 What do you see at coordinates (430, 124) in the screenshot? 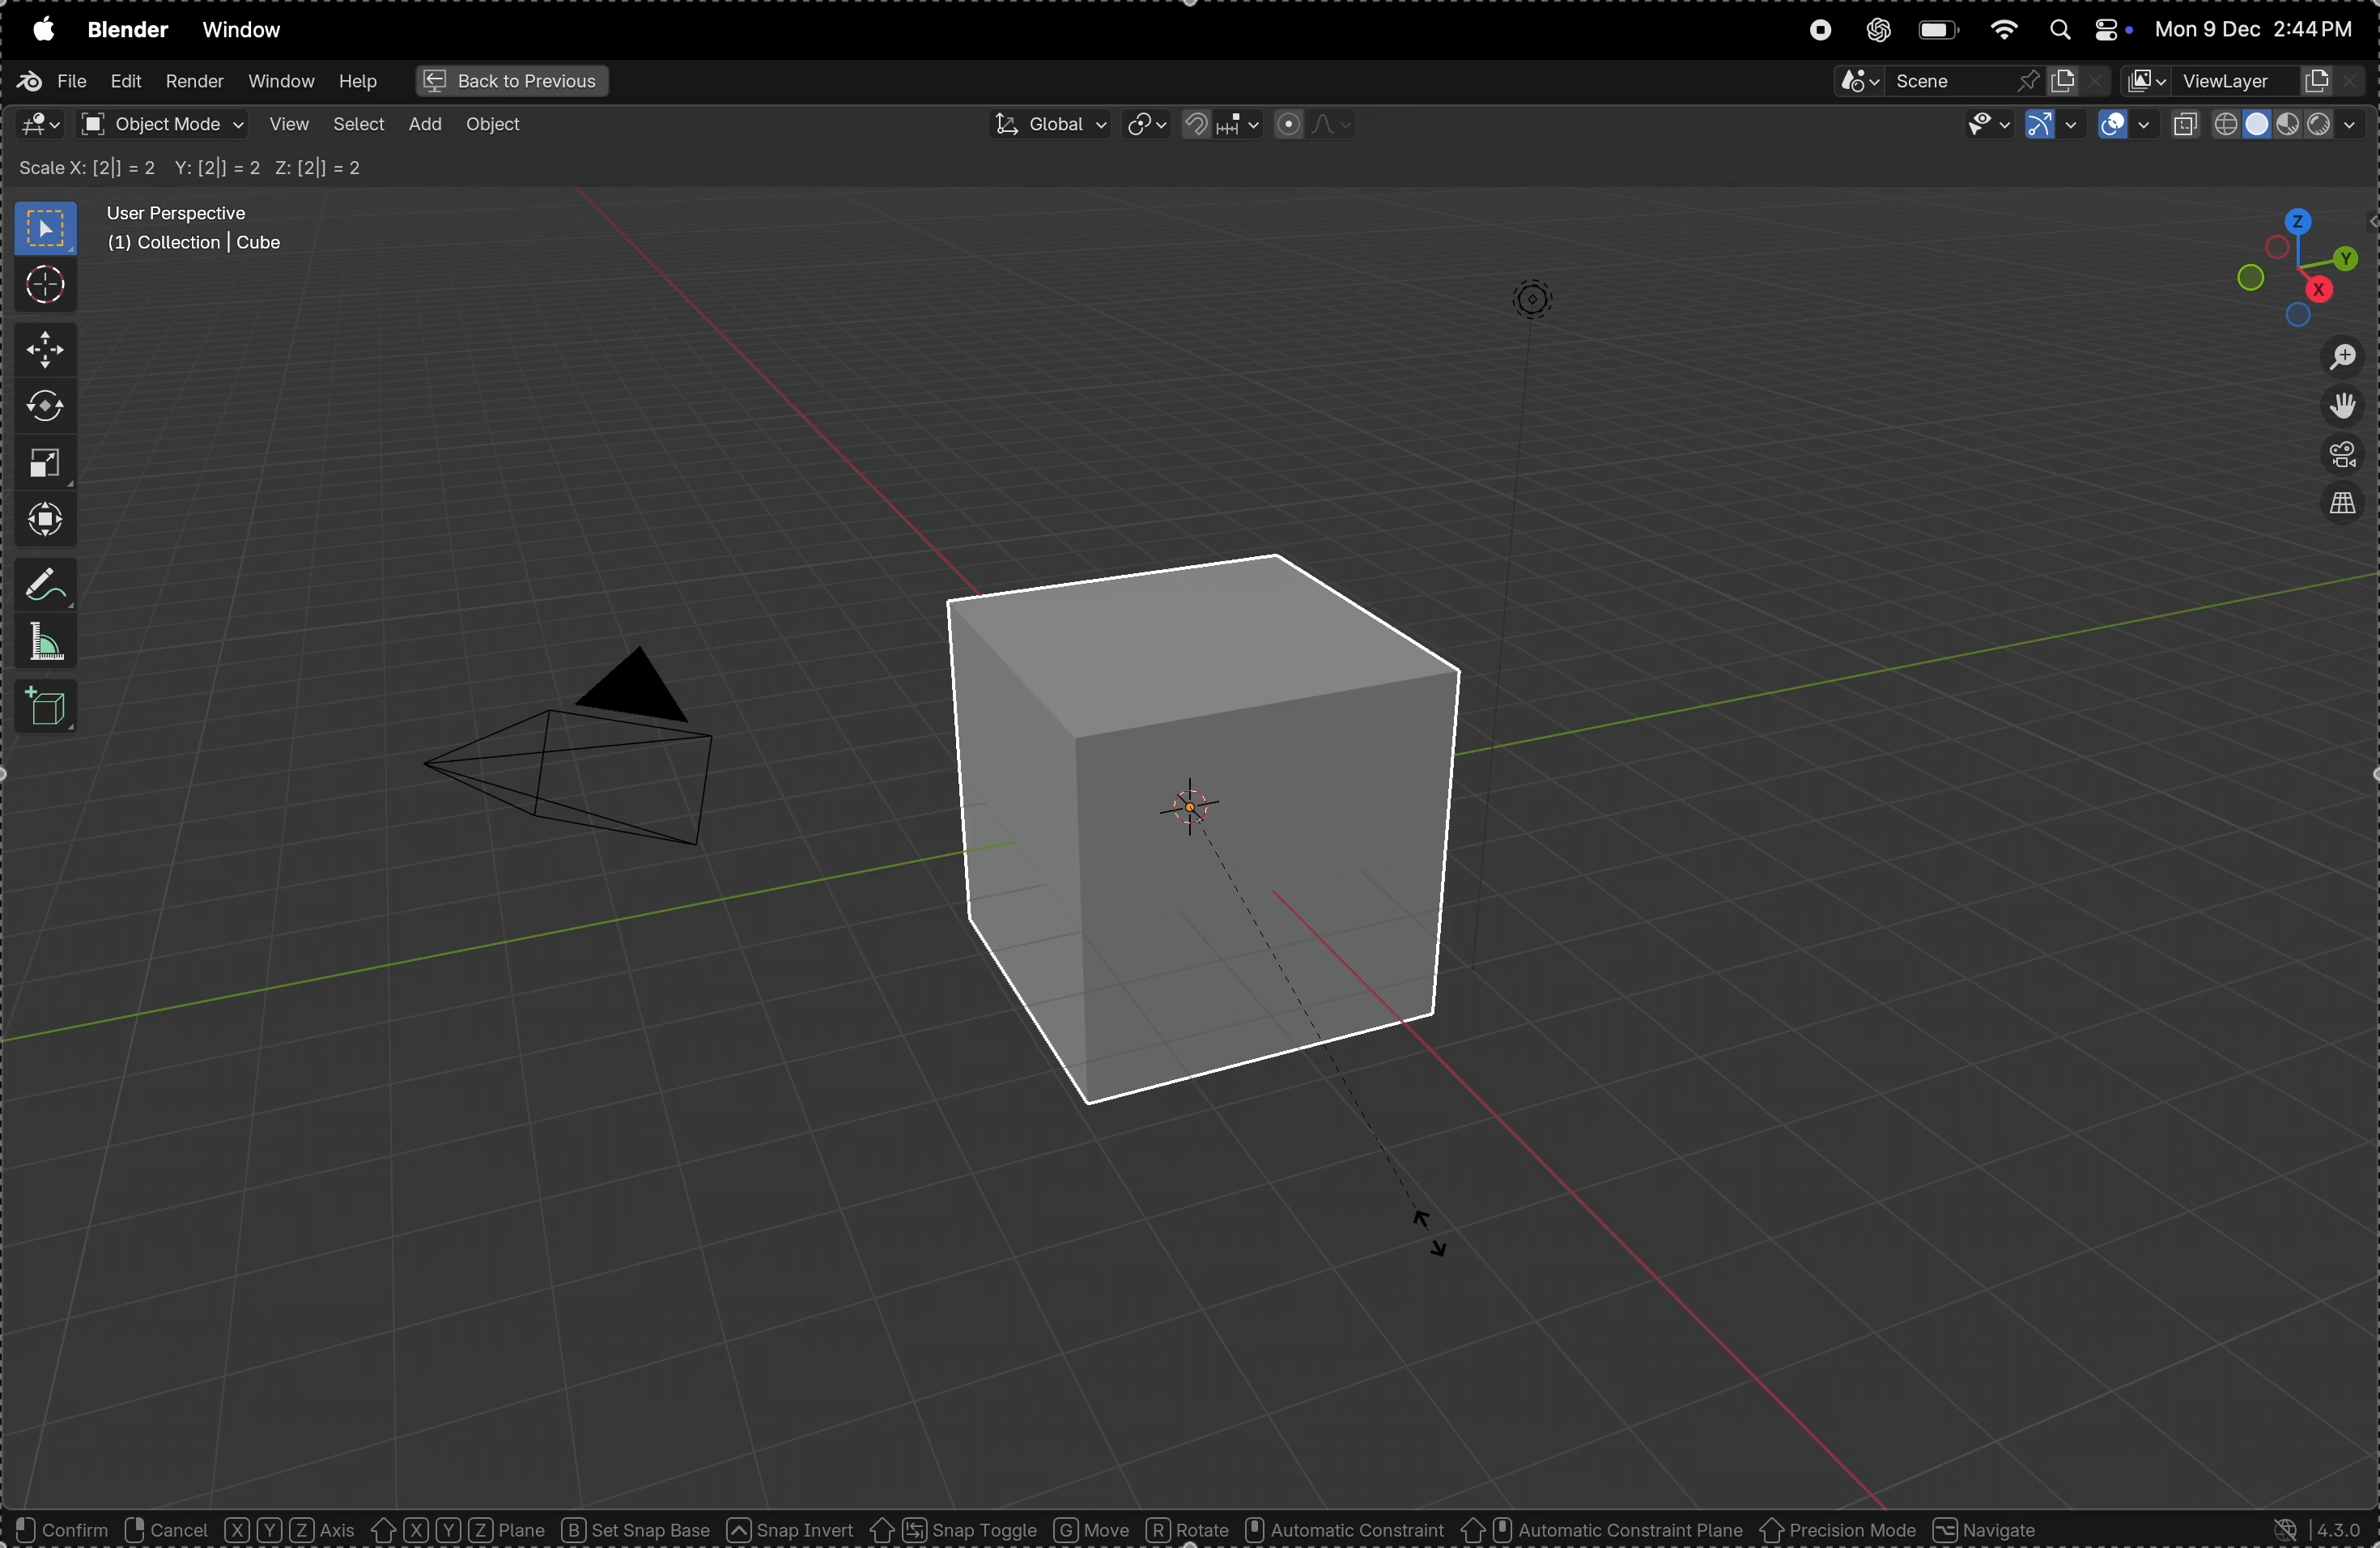
I see `add` at bounding box center [430, 124].